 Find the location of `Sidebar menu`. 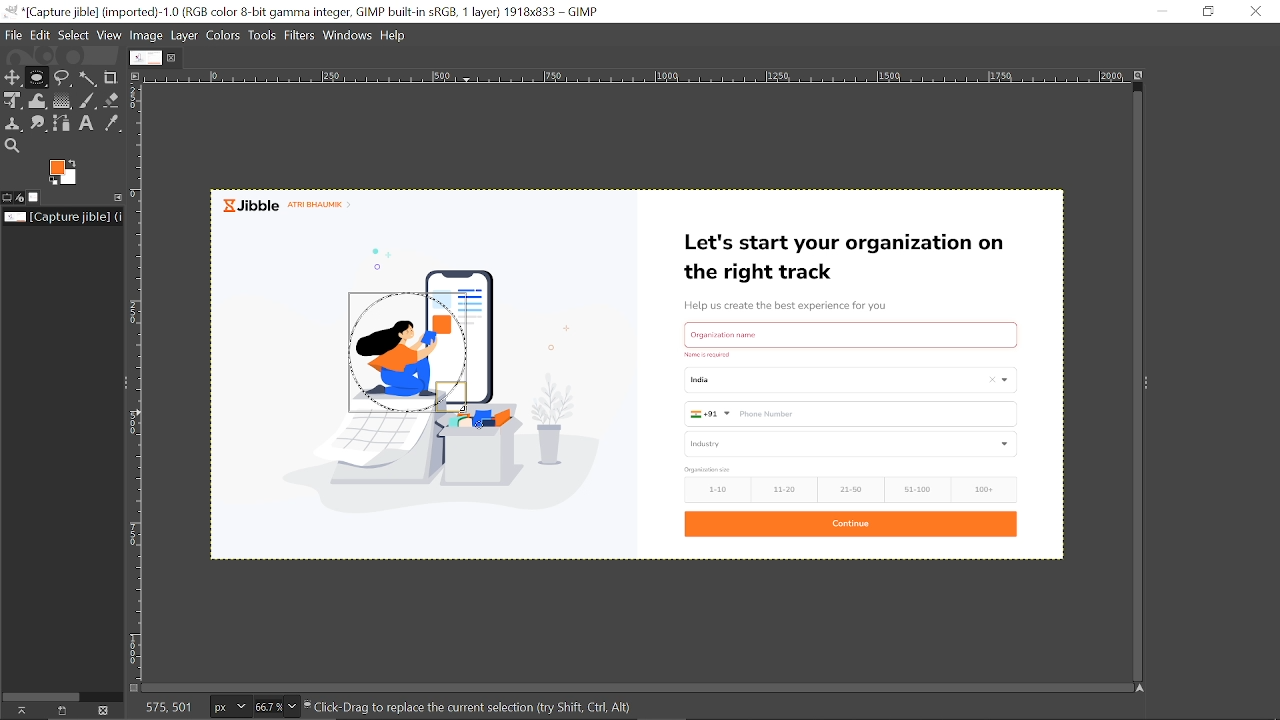

Sidebar menu is located at coordinates (120, 381).